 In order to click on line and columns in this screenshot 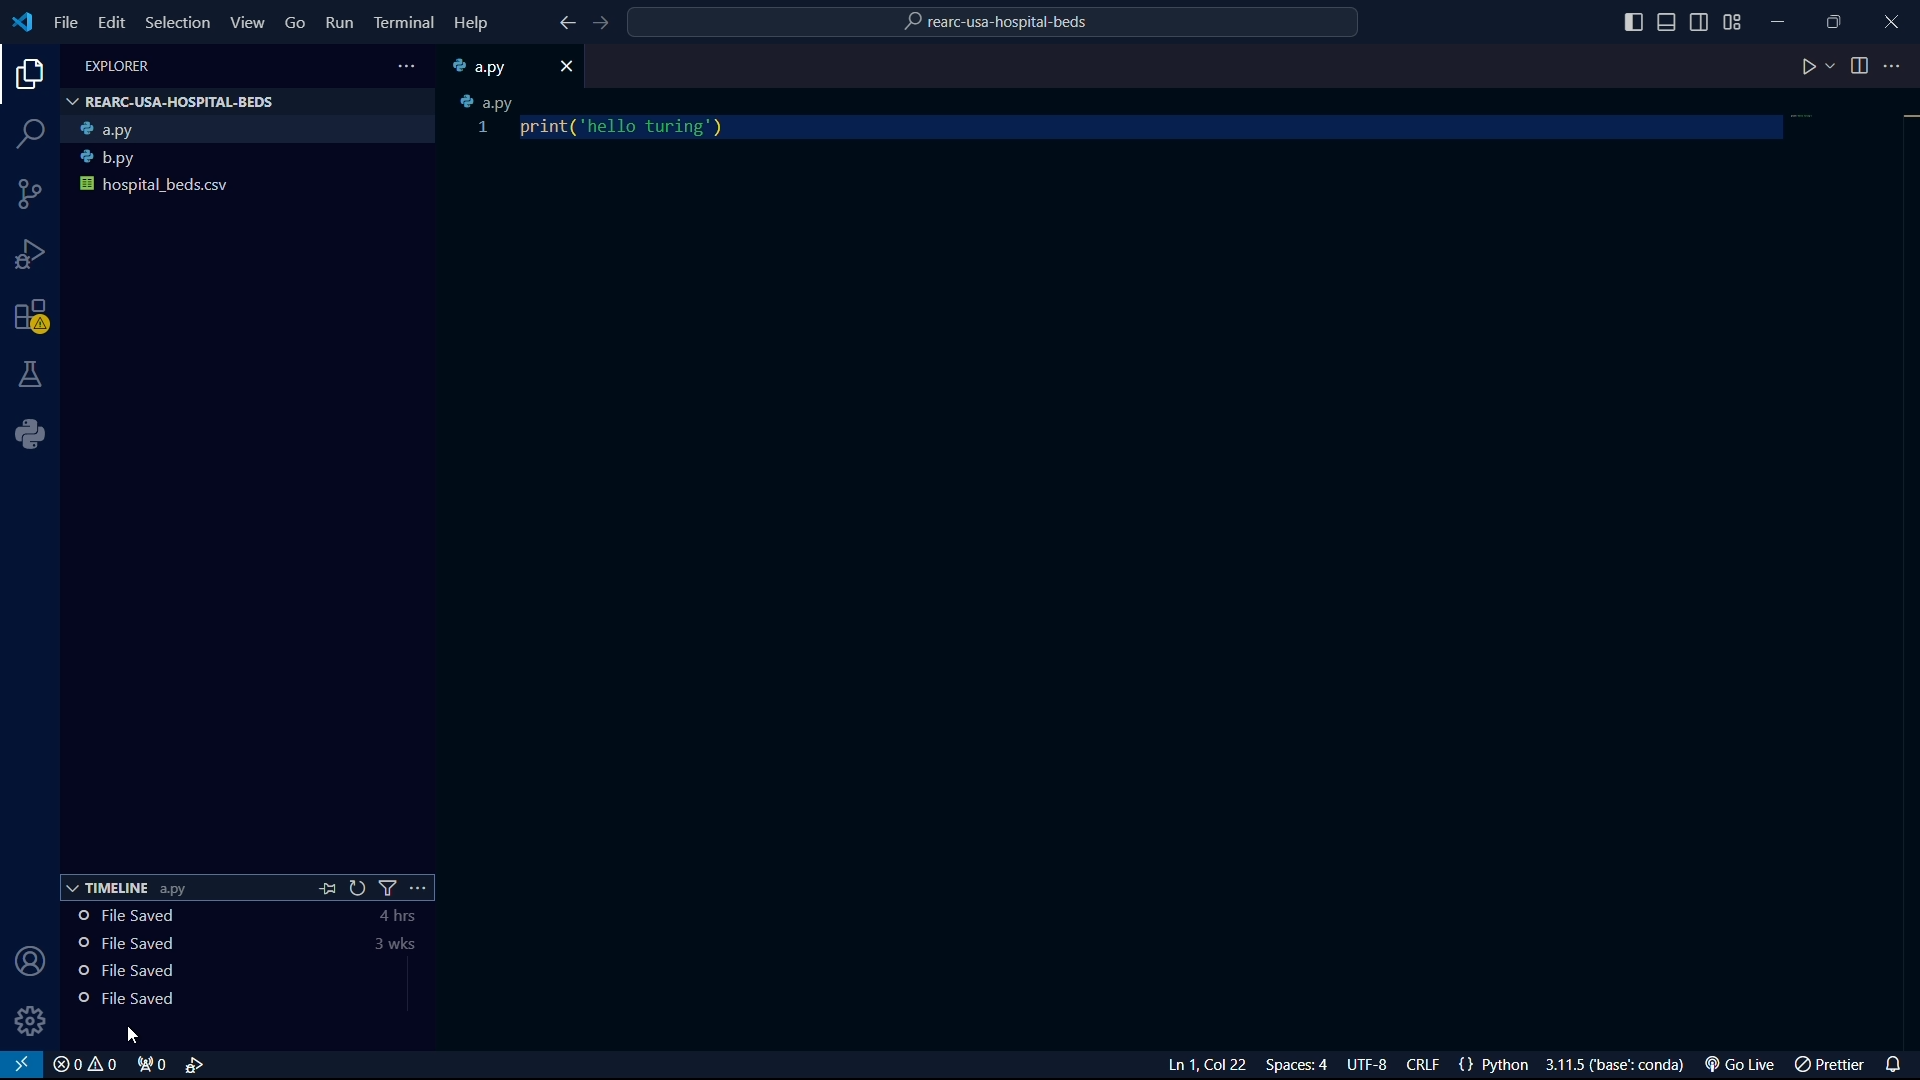, I will do `click(1209, 1066)`.